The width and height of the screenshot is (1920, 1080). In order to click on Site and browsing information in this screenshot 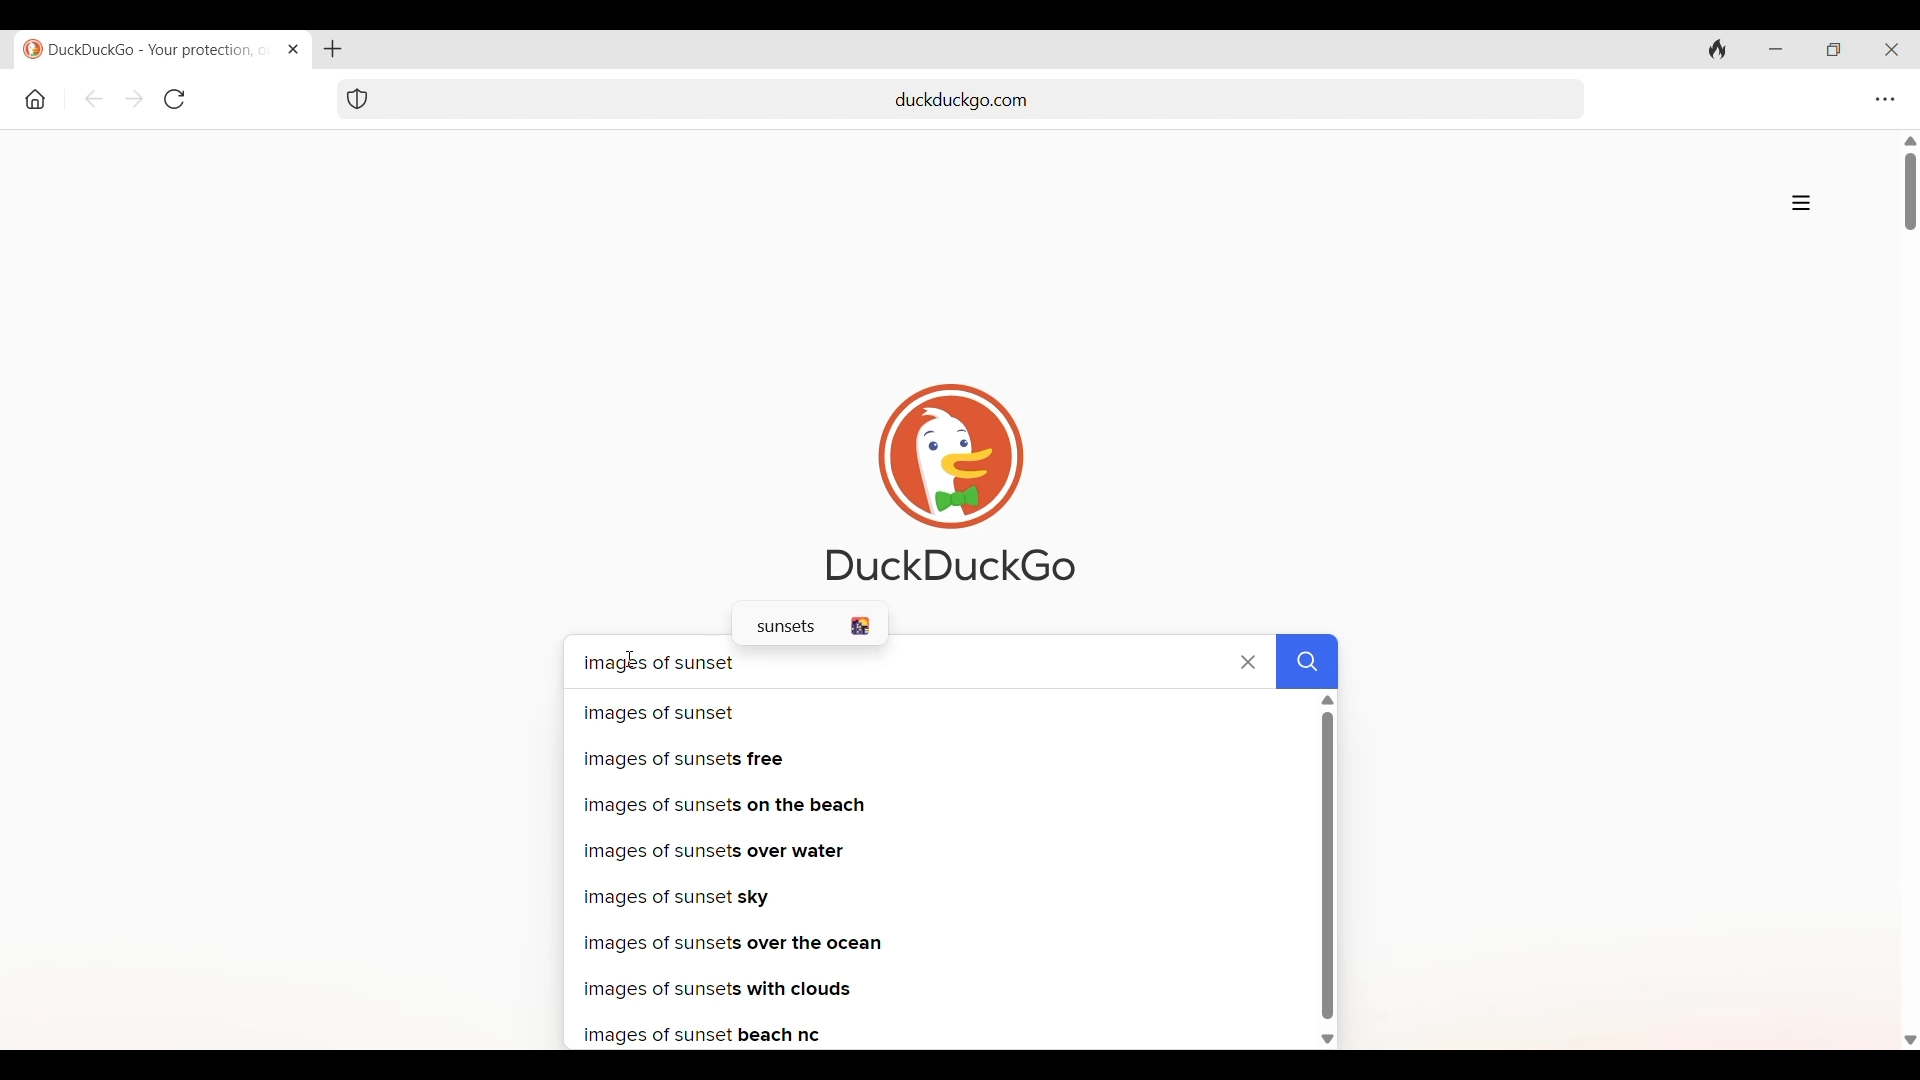, I will do `click(1801, 203)`.